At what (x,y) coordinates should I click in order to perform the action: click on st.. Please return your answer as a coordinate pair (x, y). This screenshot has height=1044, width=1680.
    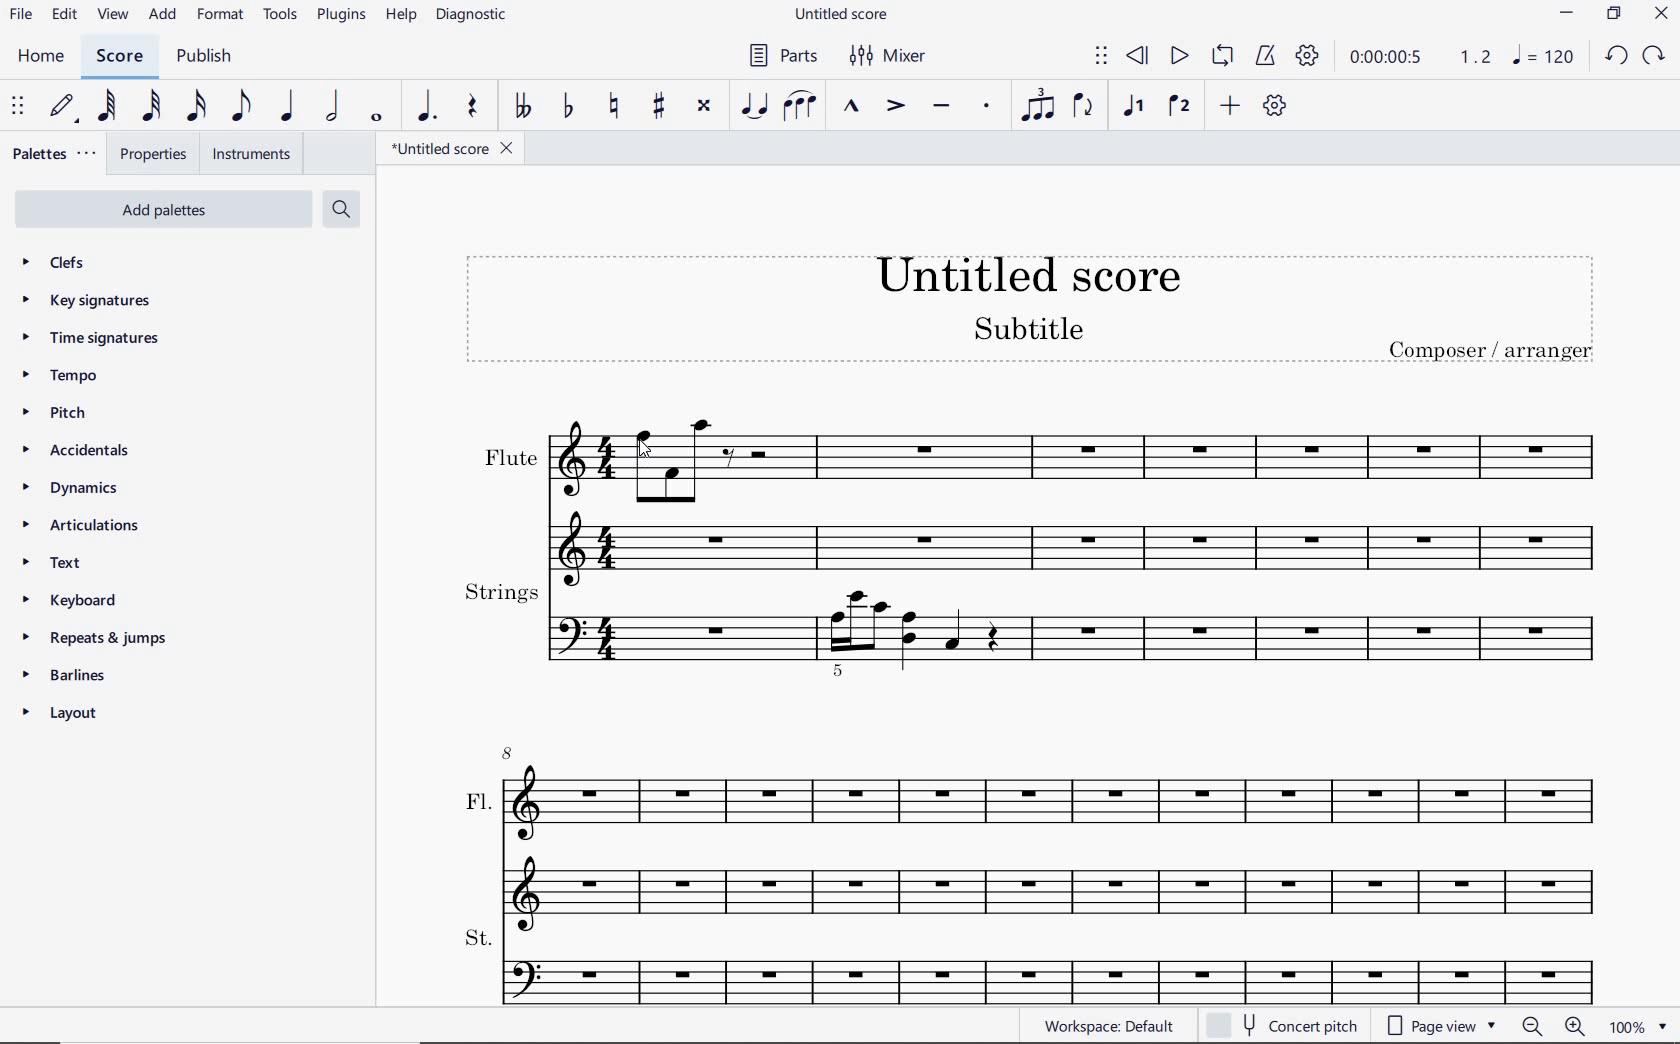
    Looking at the image, I should click on (1052, 963).